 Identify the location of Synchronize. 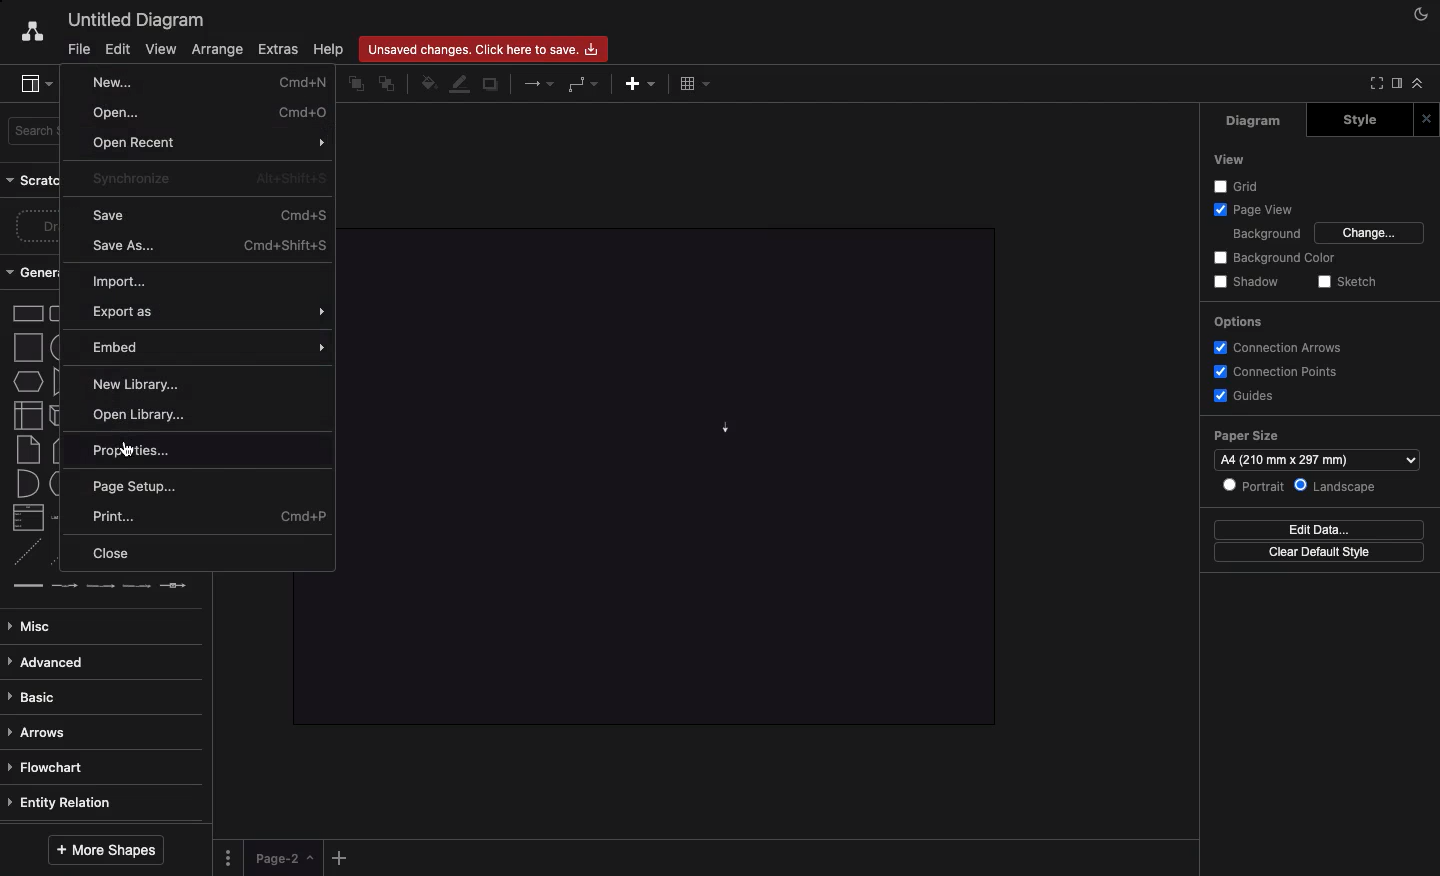
(208, 178).